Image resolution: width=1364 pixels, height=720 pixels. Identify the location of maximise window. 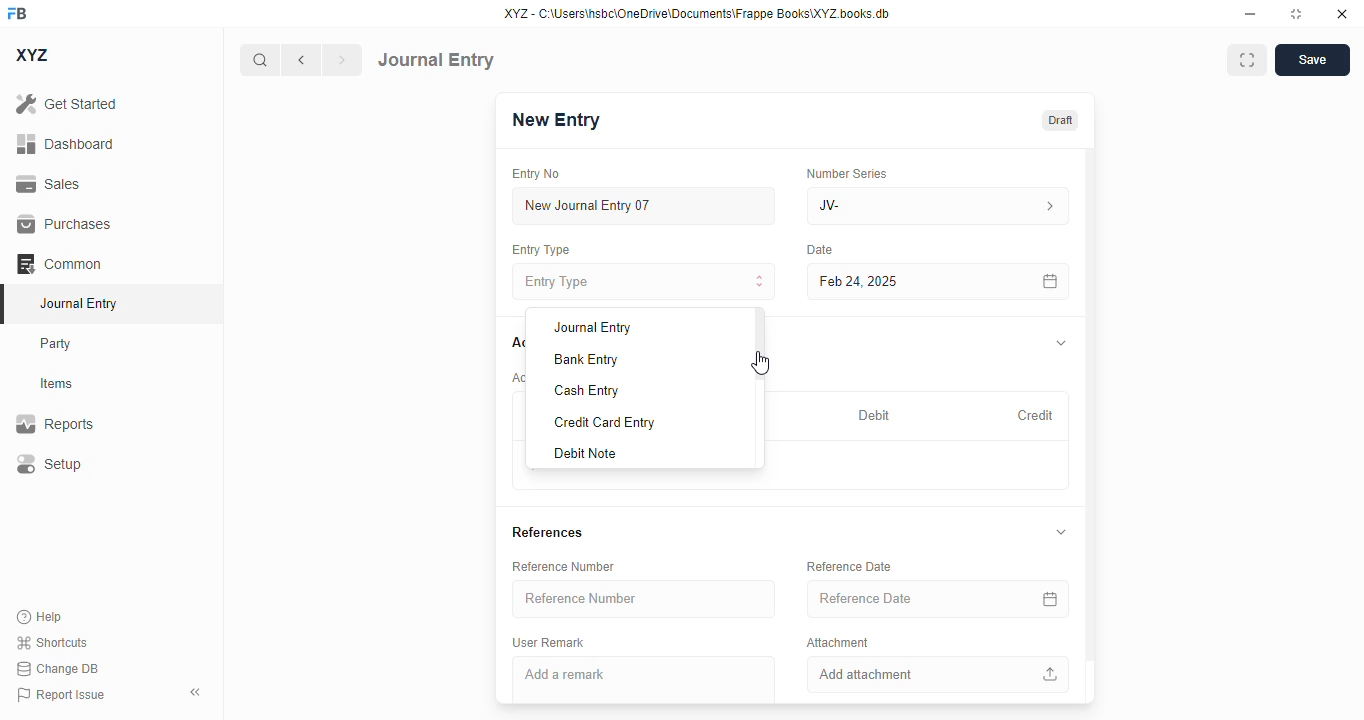
(1247, 60).